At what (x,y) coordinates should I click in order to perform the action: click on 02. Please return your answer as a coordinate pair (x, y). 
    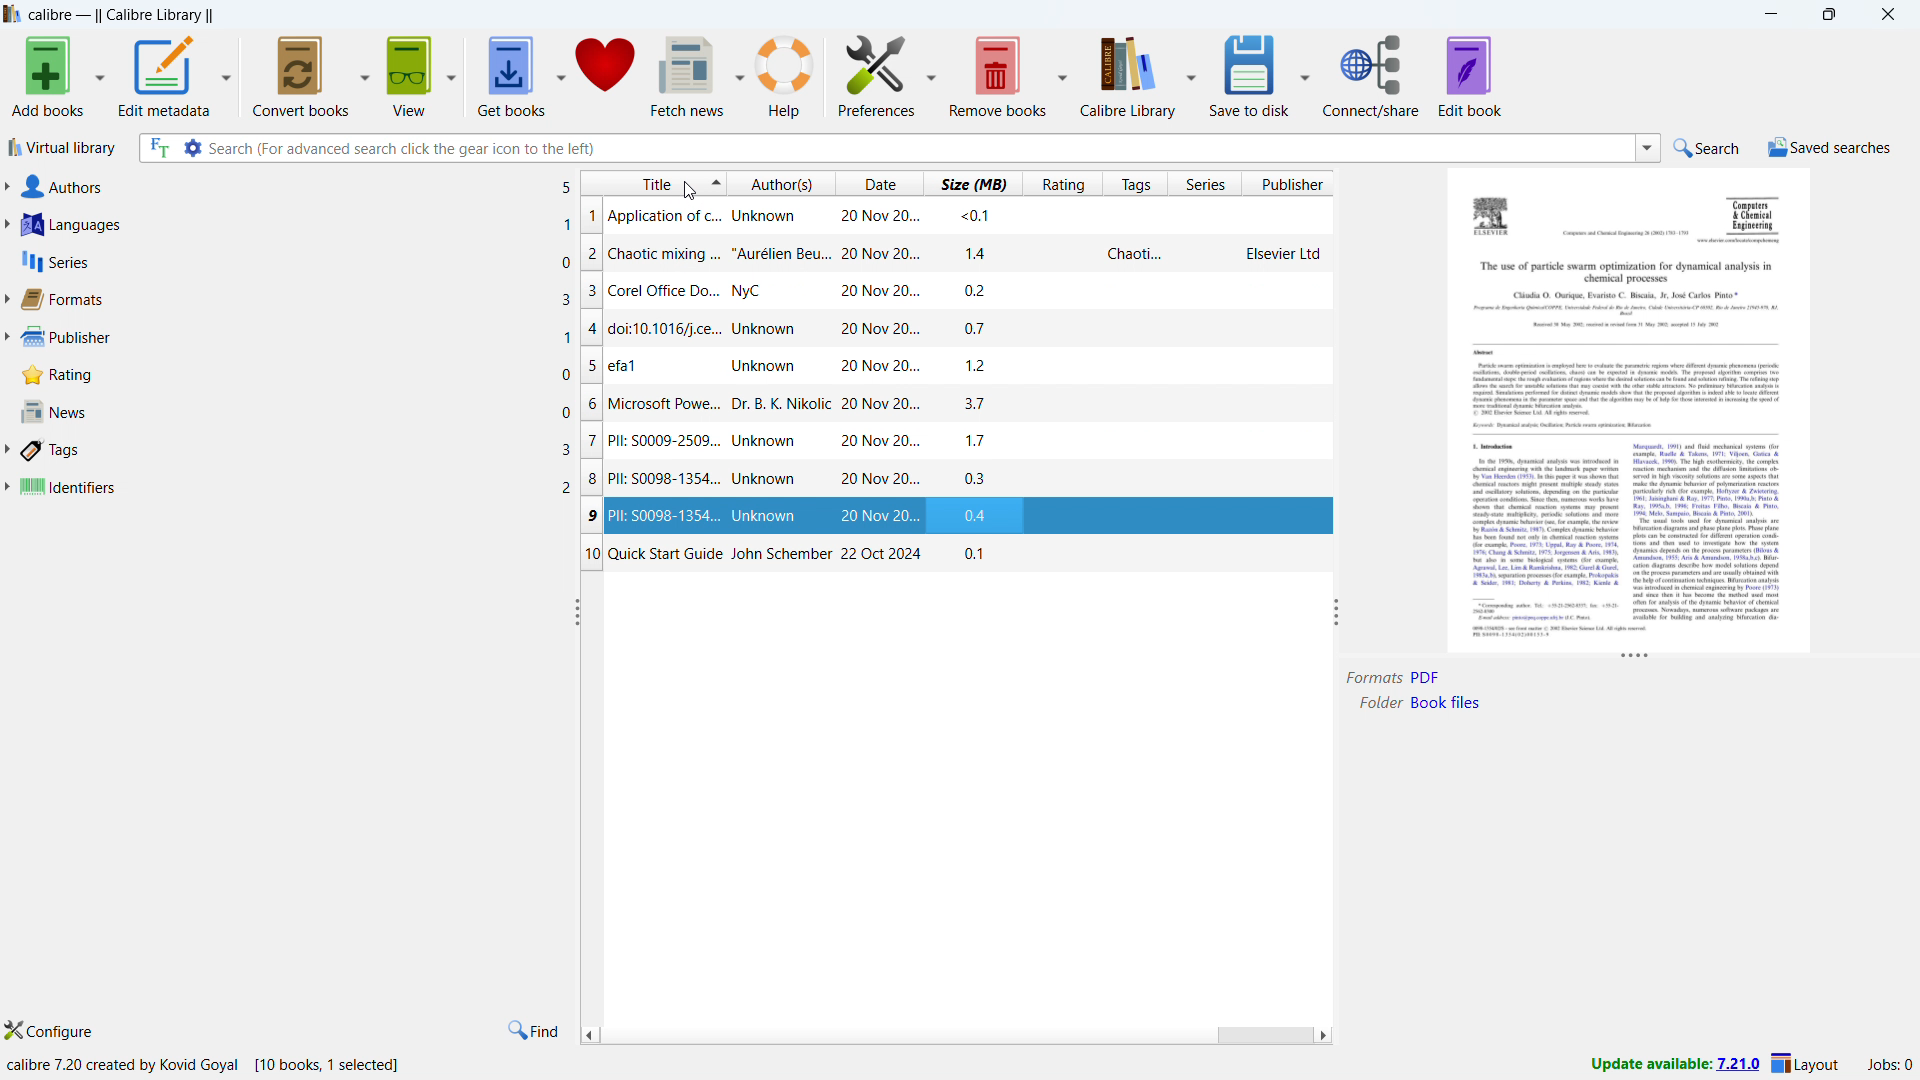
    Looking at the image, I should click on (970, 288).